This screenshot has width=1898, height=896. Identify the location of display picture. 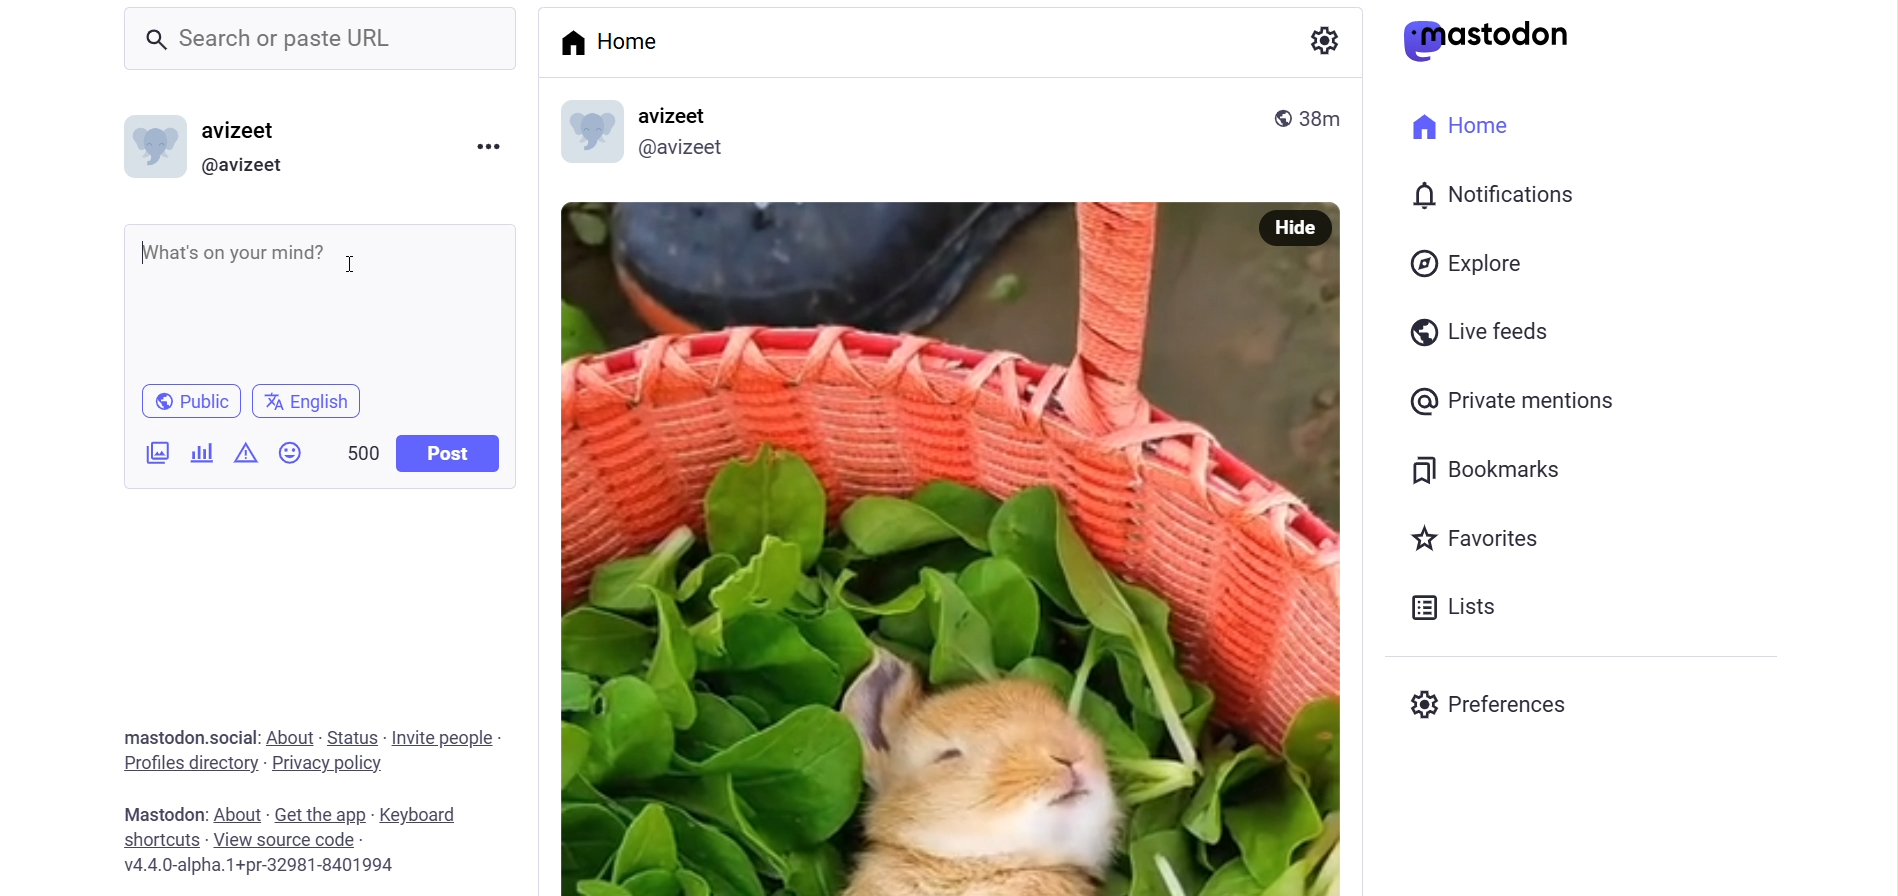
(588, 130).